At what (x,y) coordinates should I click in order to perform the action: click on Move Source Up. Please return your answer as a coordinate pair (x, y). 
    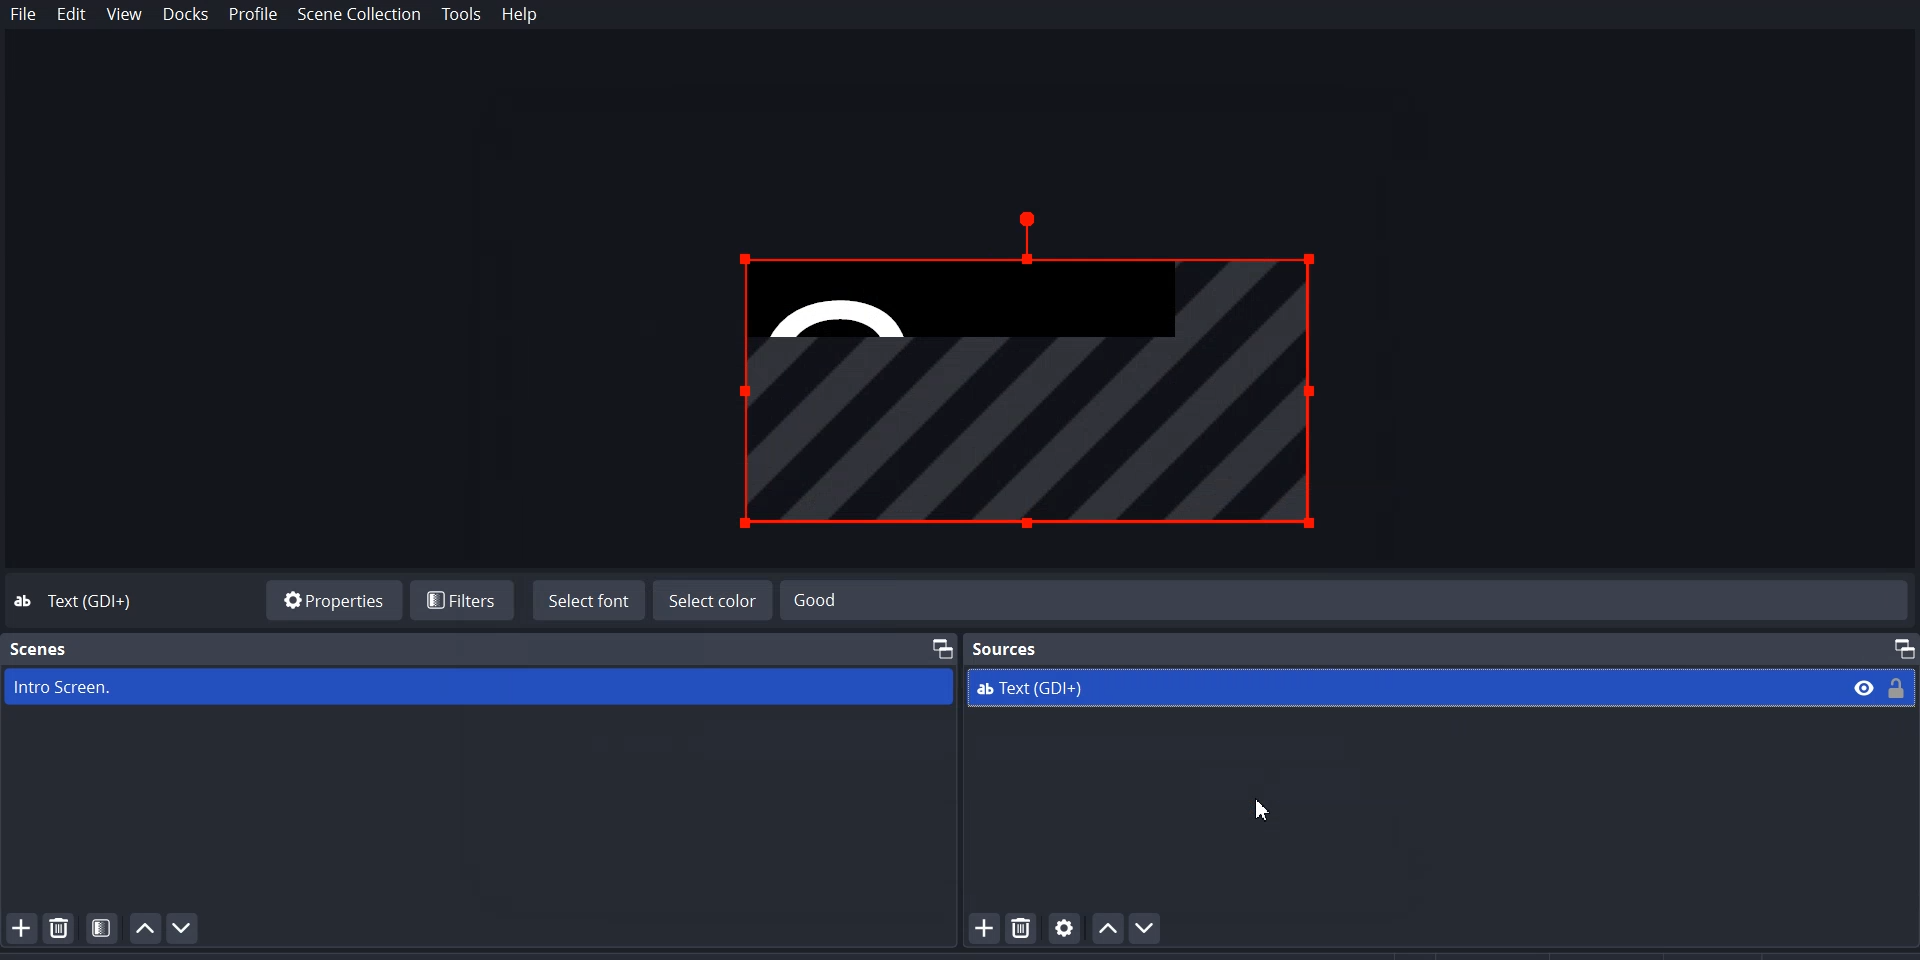
    Looking at the image, I should click on (1106, 927).